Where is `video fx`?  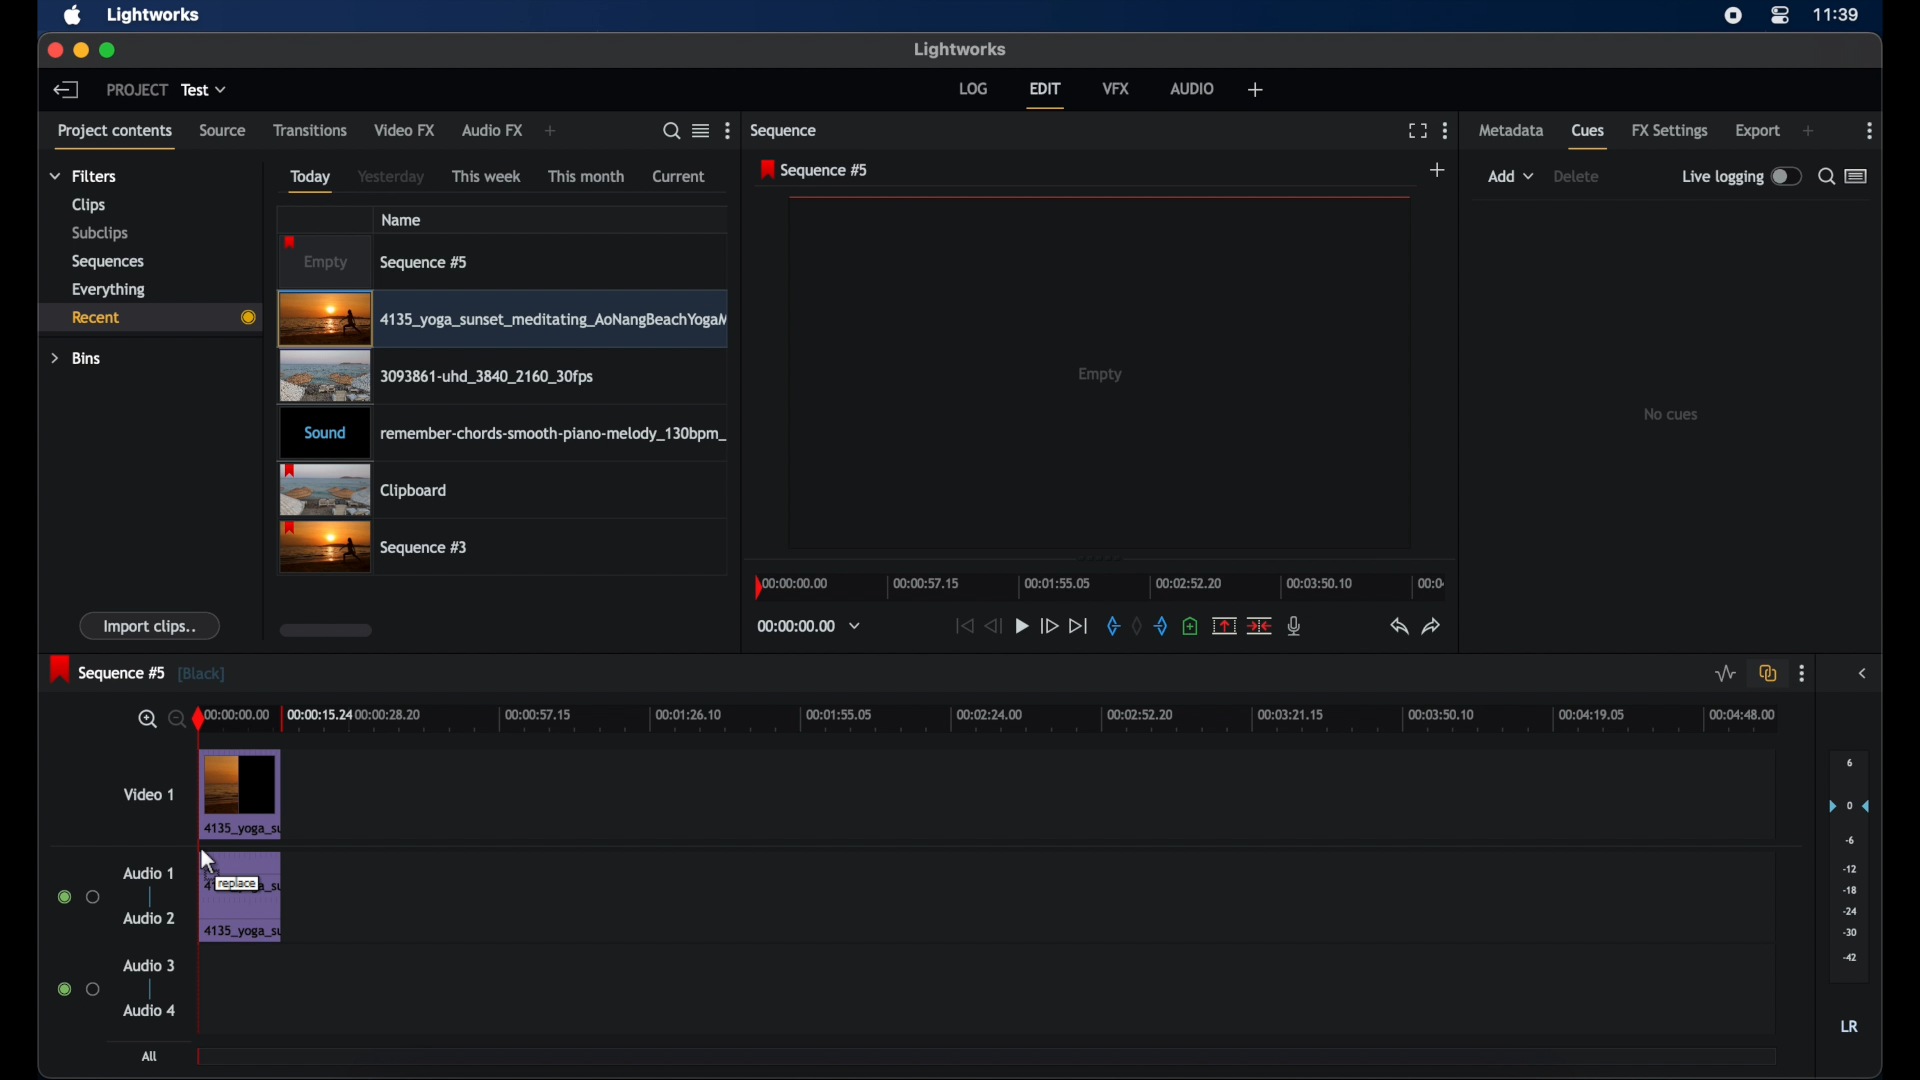 video fx is located at coordinates (407, 131).